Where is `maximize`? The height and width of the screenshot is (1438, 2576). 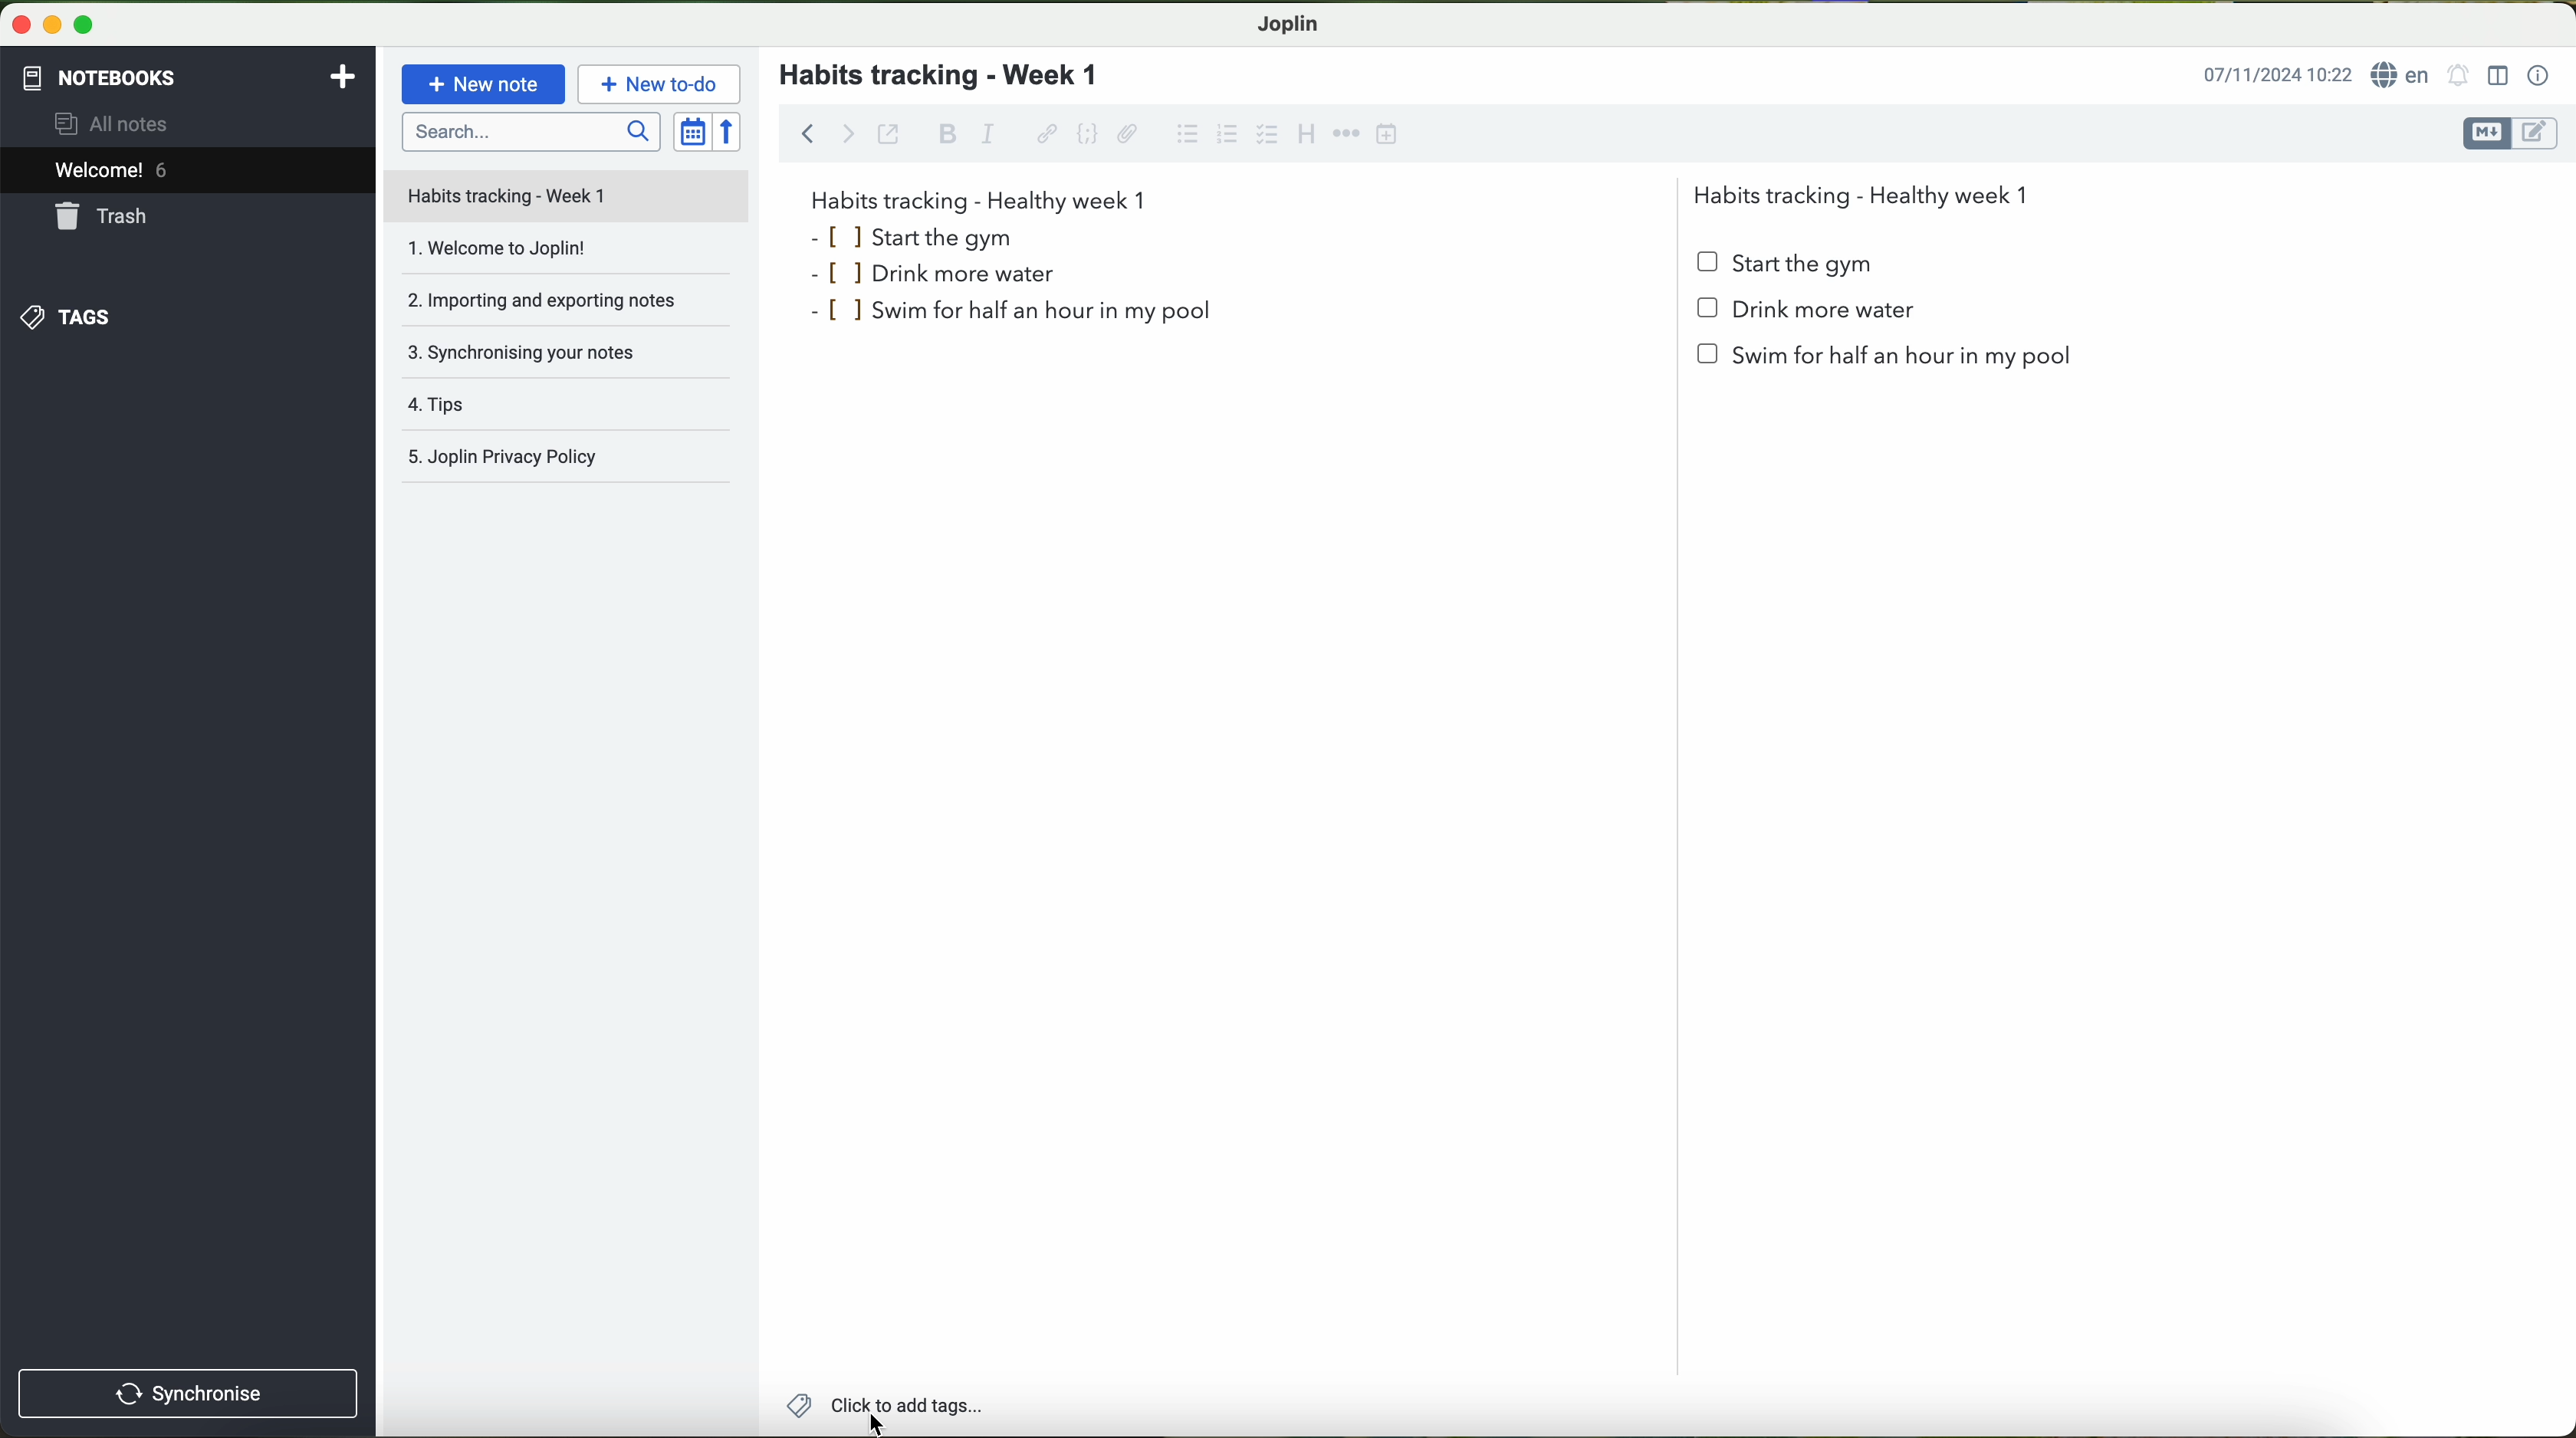 maximize is located at coordinates (85, 24).